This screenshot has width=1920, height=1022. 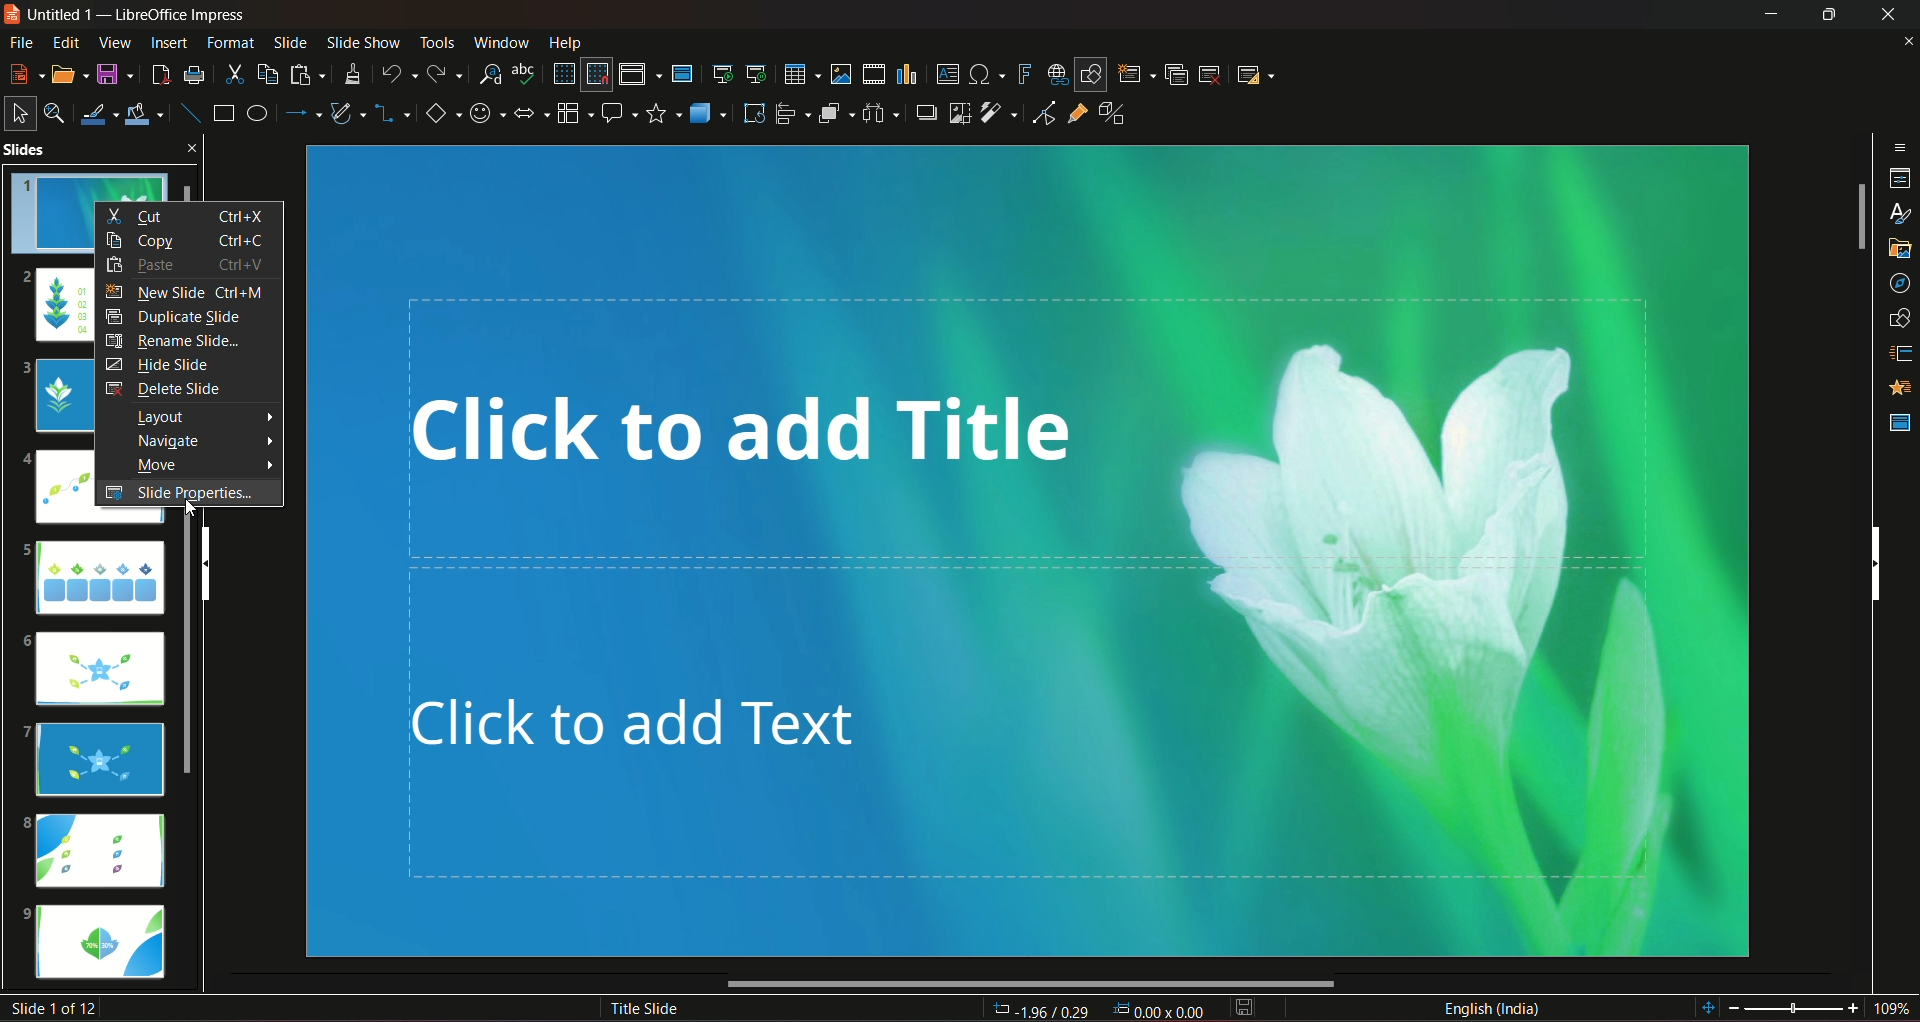 What do you see at coordinates (112, 43) in the screenshot?
I see `view` at bounding box center [112, 43].